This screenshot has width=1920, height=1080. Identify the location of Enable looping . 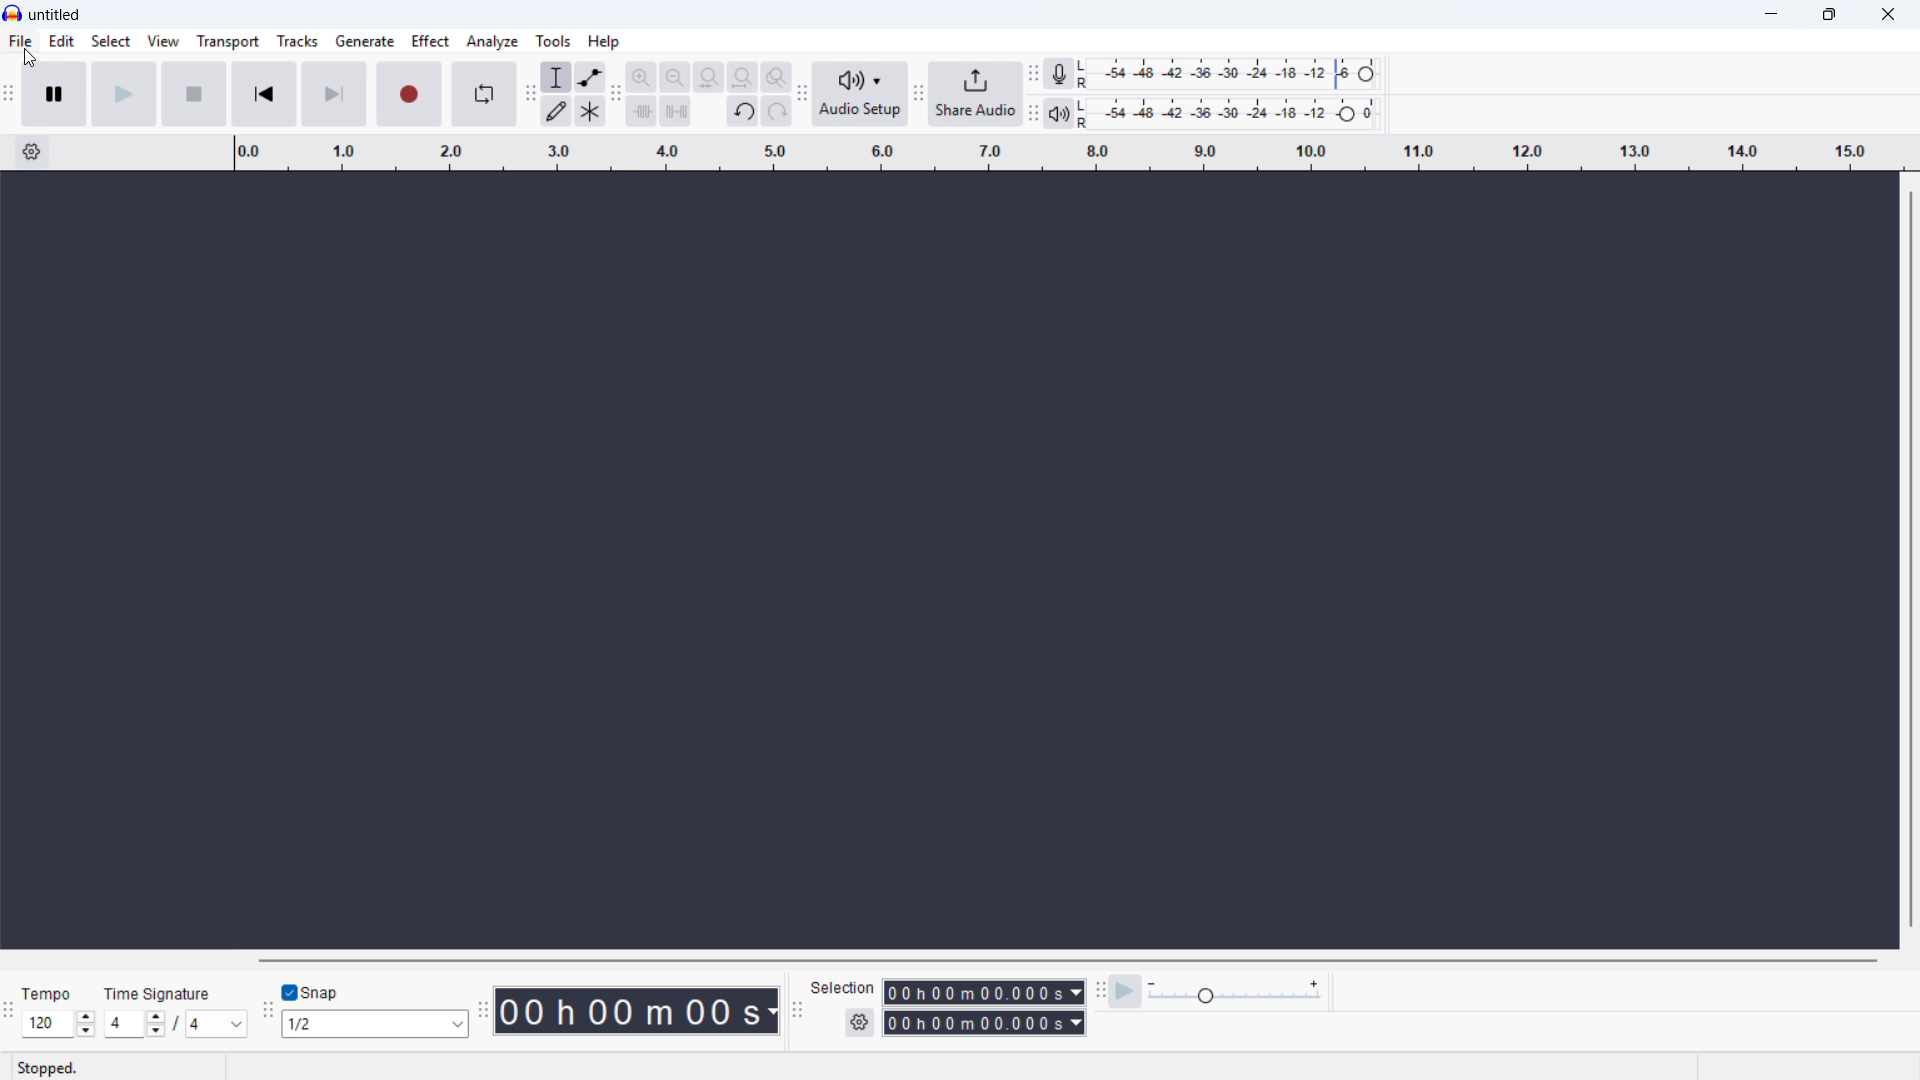
(483, 94).